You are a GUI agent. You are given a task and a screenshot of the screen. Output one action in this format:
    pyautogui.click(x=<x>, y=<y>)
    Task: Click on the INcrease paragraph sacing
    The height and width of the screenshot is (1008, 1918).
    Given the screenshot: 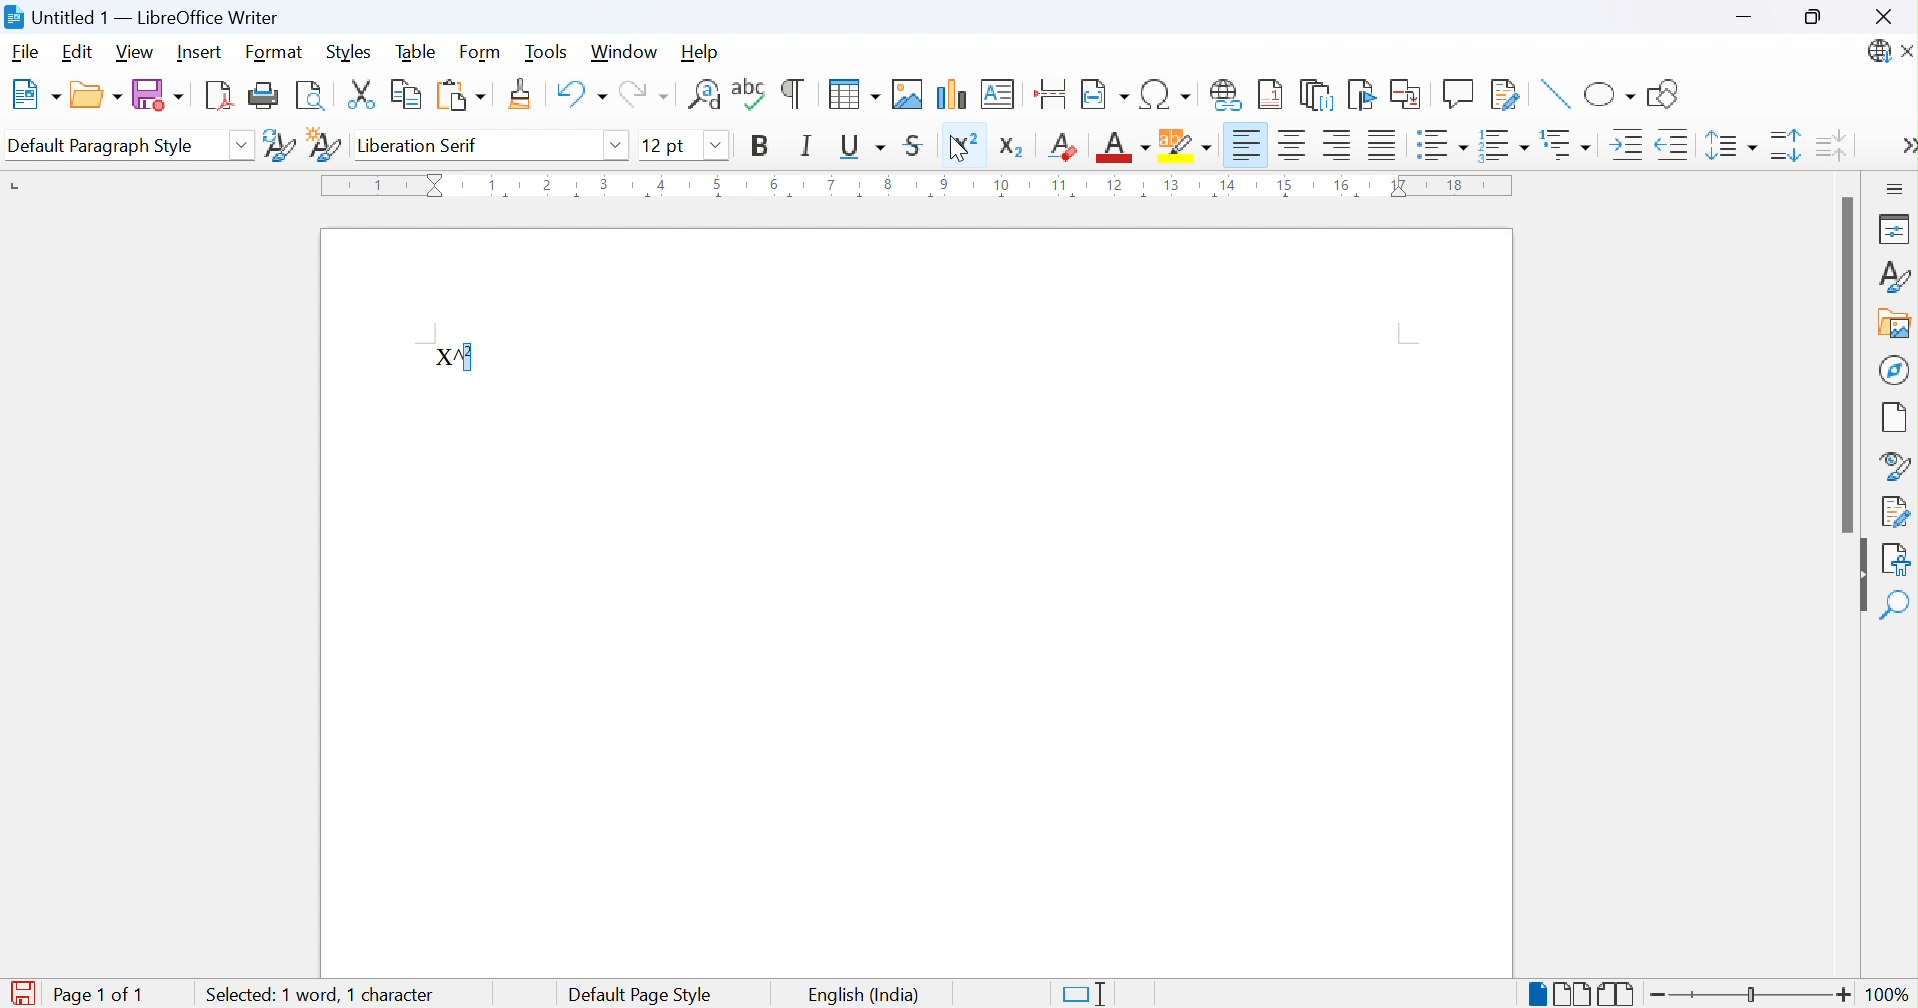 What is the action you would take?
    pyautogui.click(x=1786, y=145)
    